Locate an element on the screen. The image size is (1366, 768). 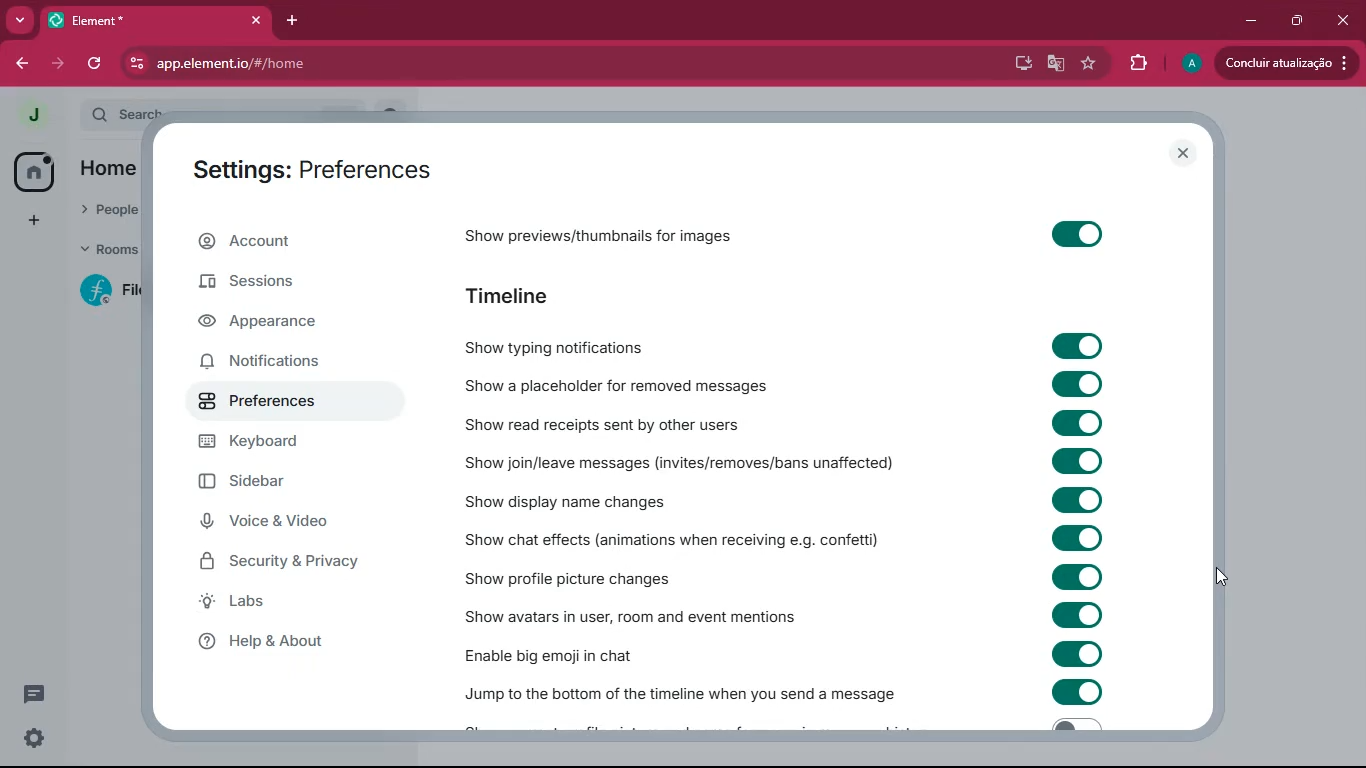
search is located at coordinates (125, 109).